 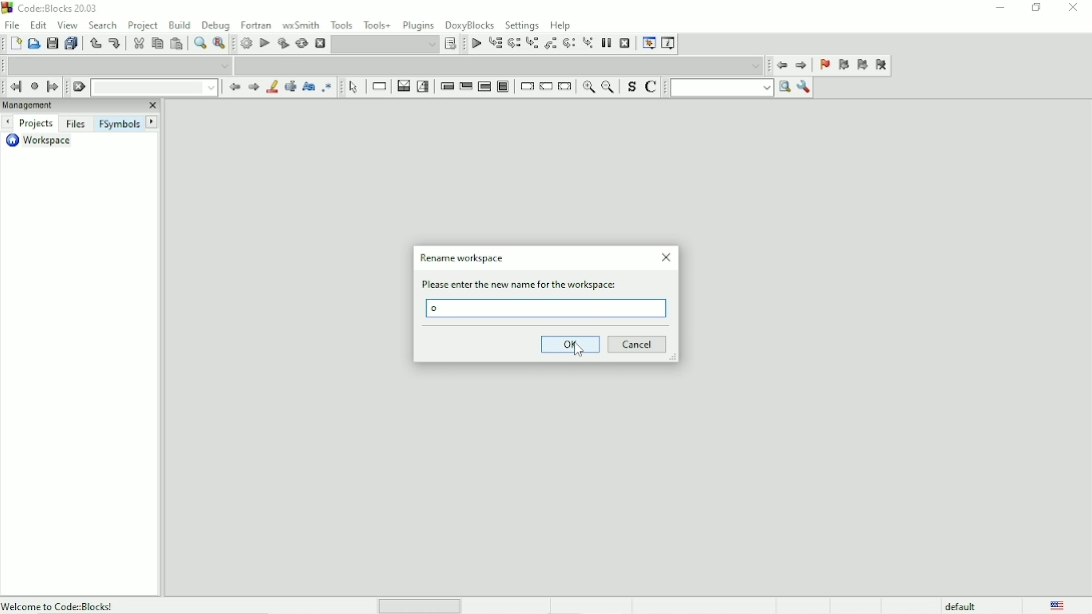 What do you see at coordinates (437, 309) in the screenshot?
I see `o` at bounding box center [437, 309].